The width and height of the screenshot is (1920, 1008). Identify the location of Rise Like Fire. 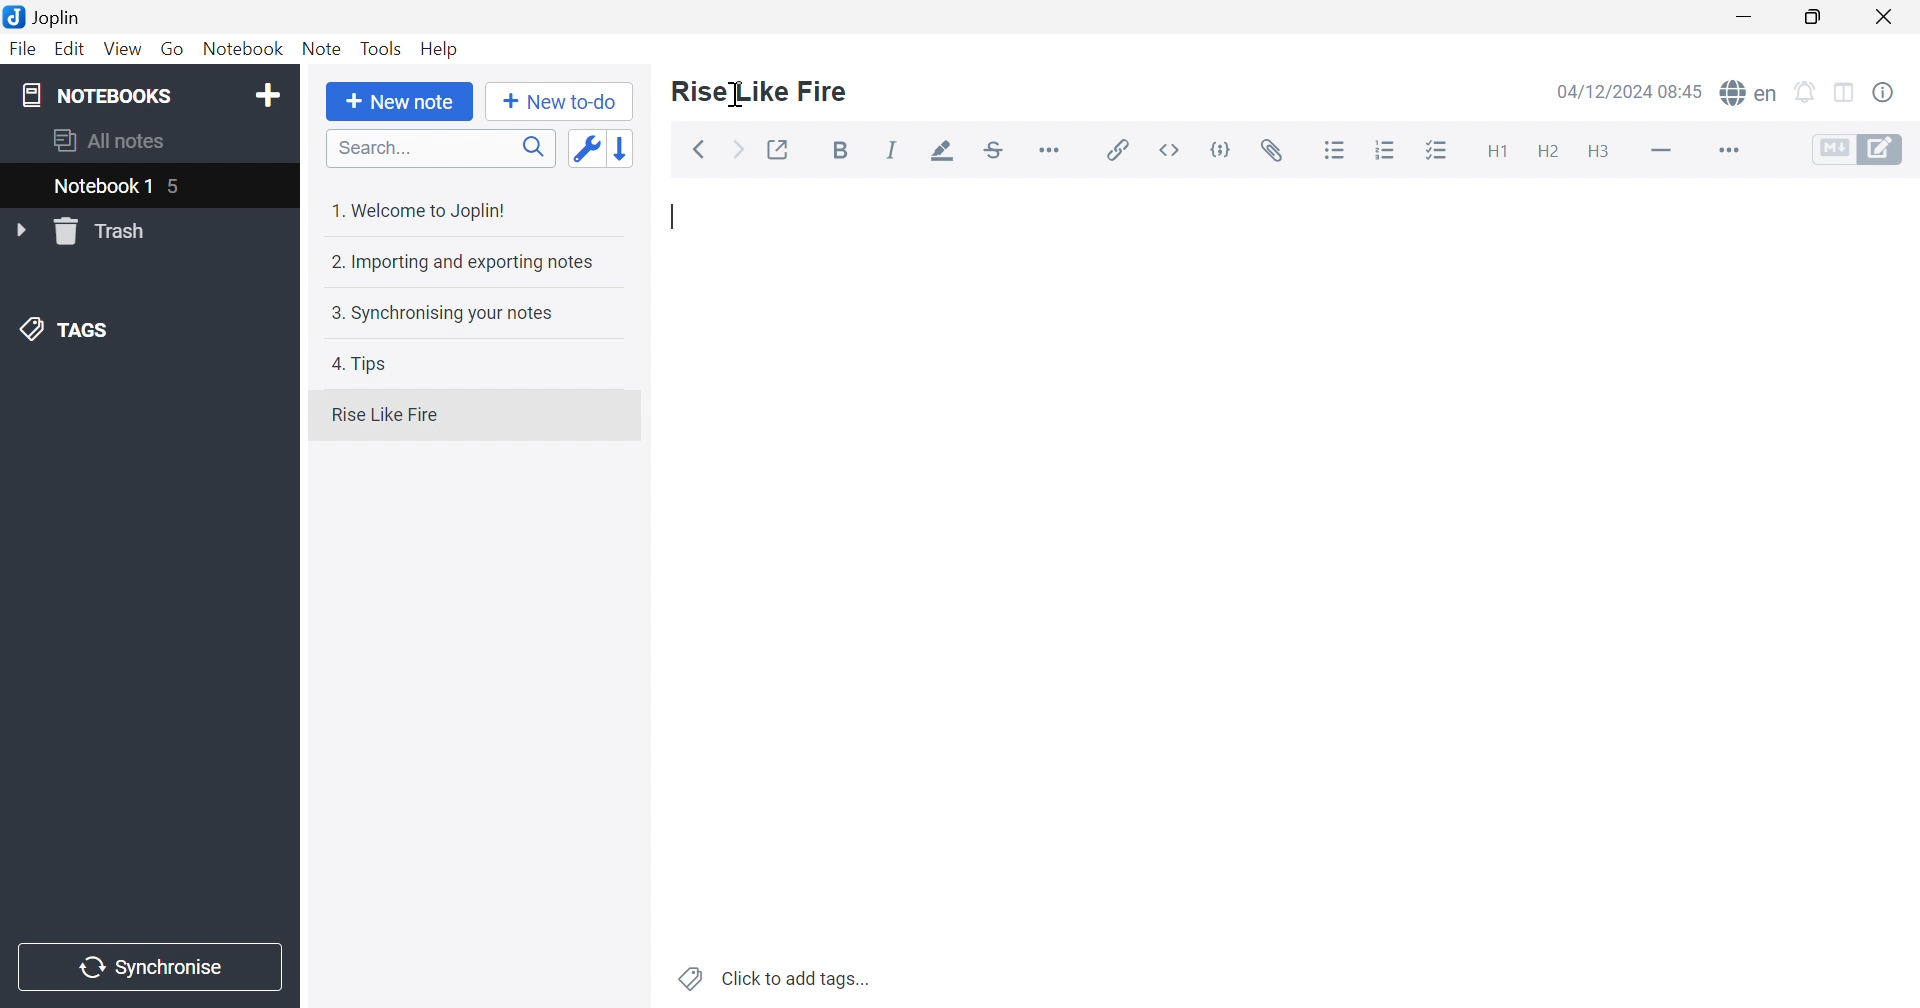
(755, 91).